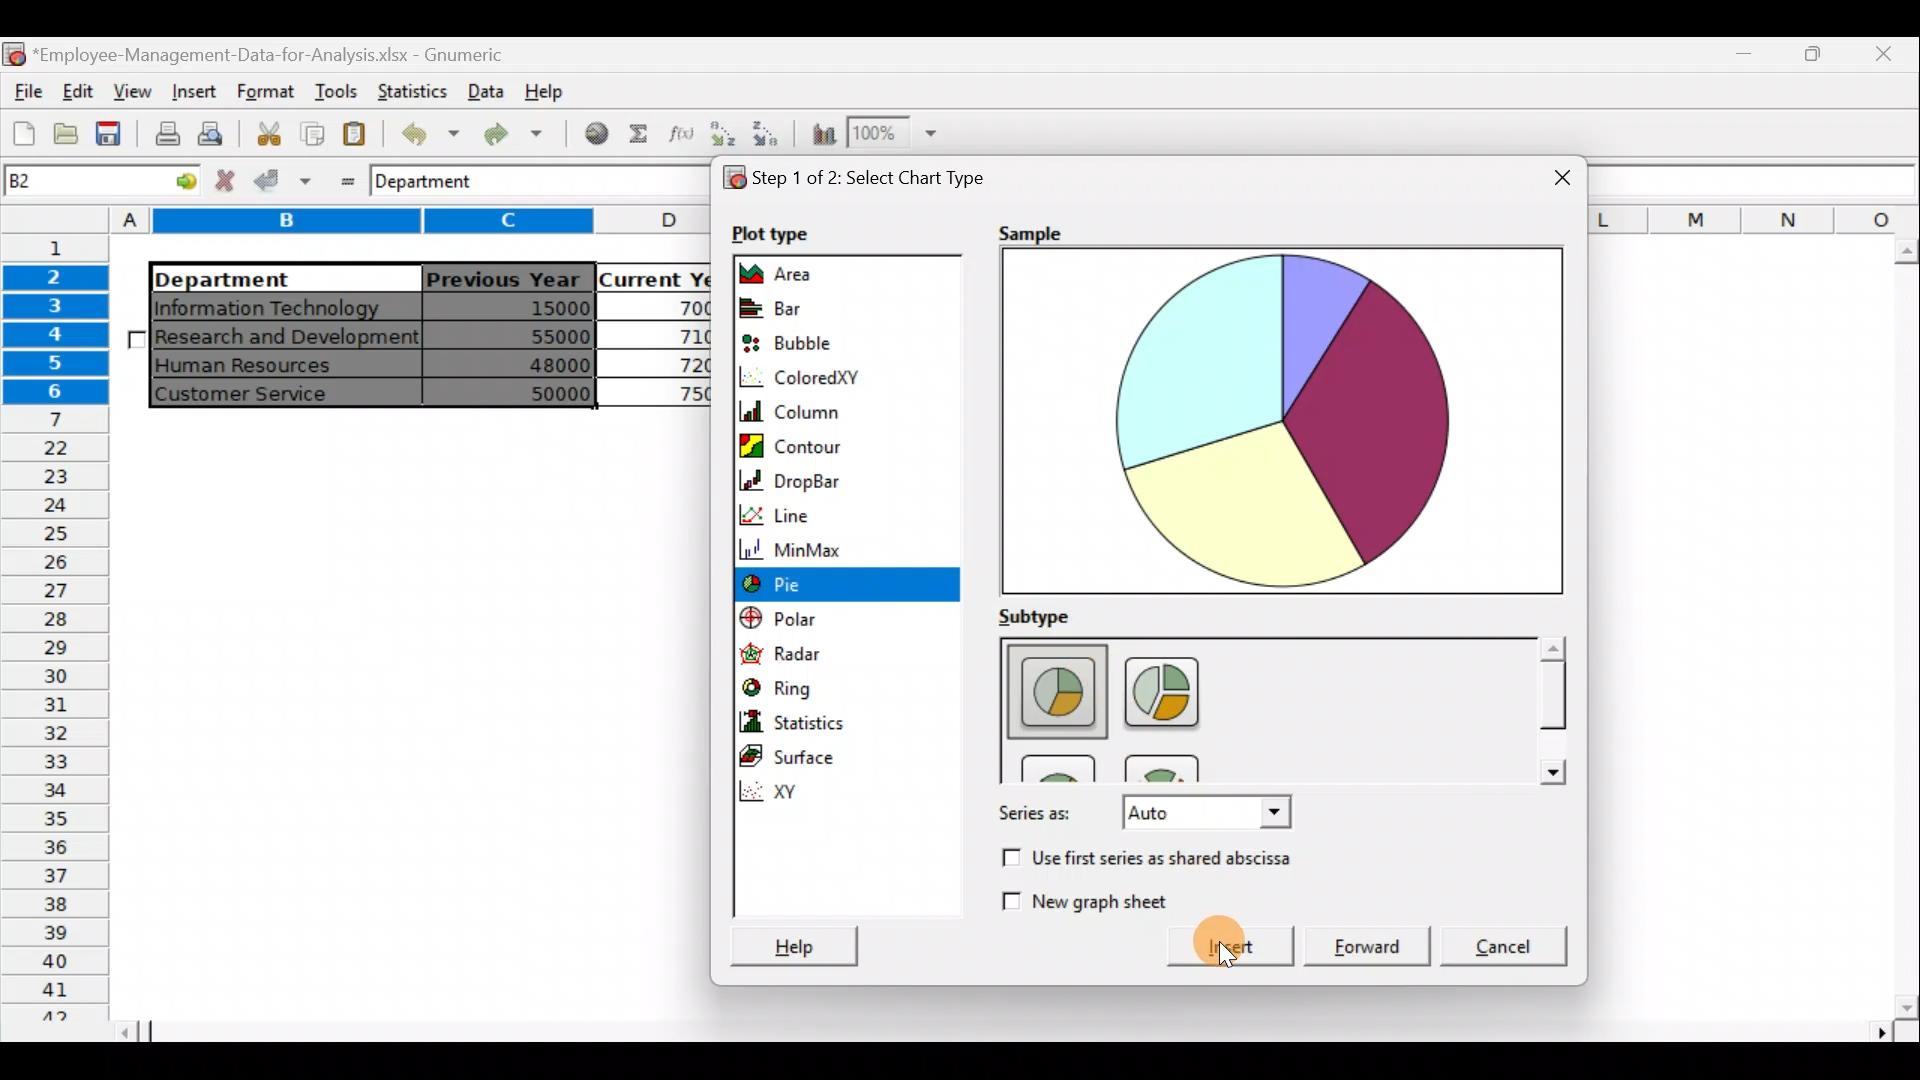 The width and height of the screenshot is (1920, 1080). Describe the element at coordinates (331, 90) in the screenshot. I see `Tools` at that location.